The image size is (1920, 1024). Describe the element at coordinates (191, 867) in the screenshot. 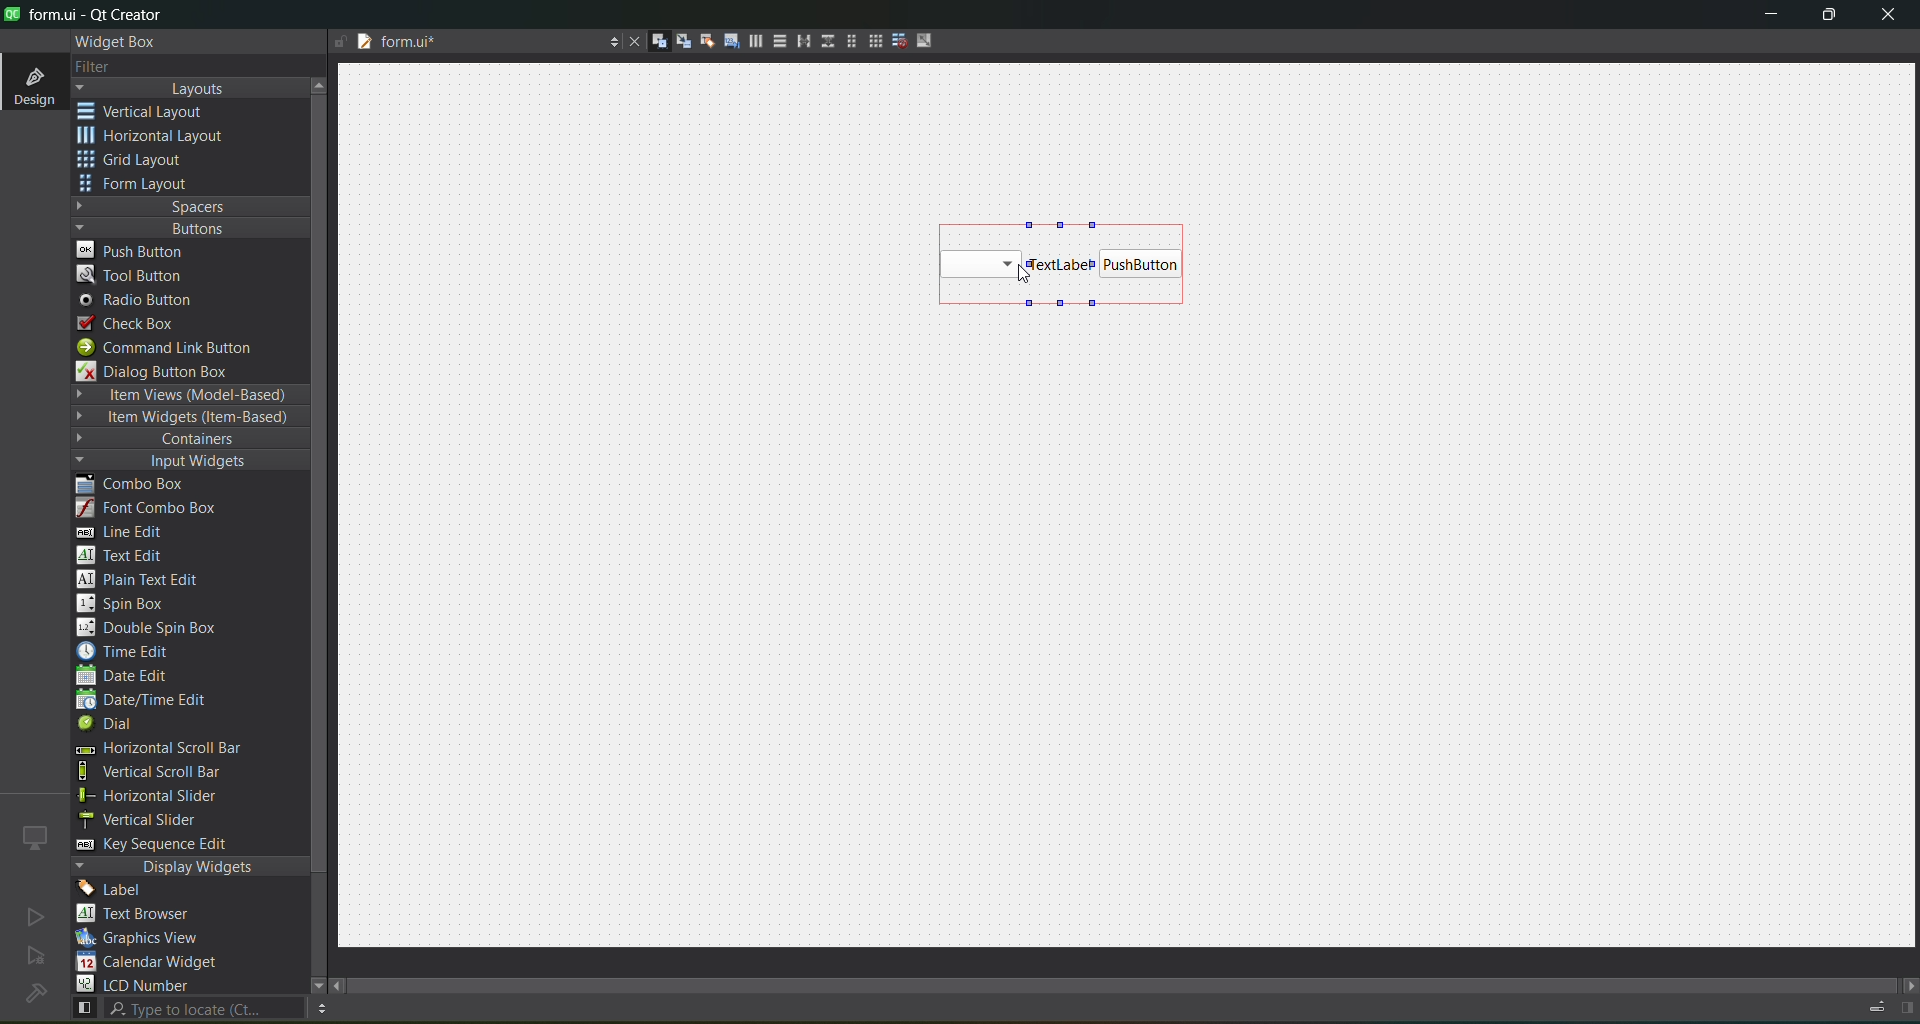

I see `display widgets` at that location.